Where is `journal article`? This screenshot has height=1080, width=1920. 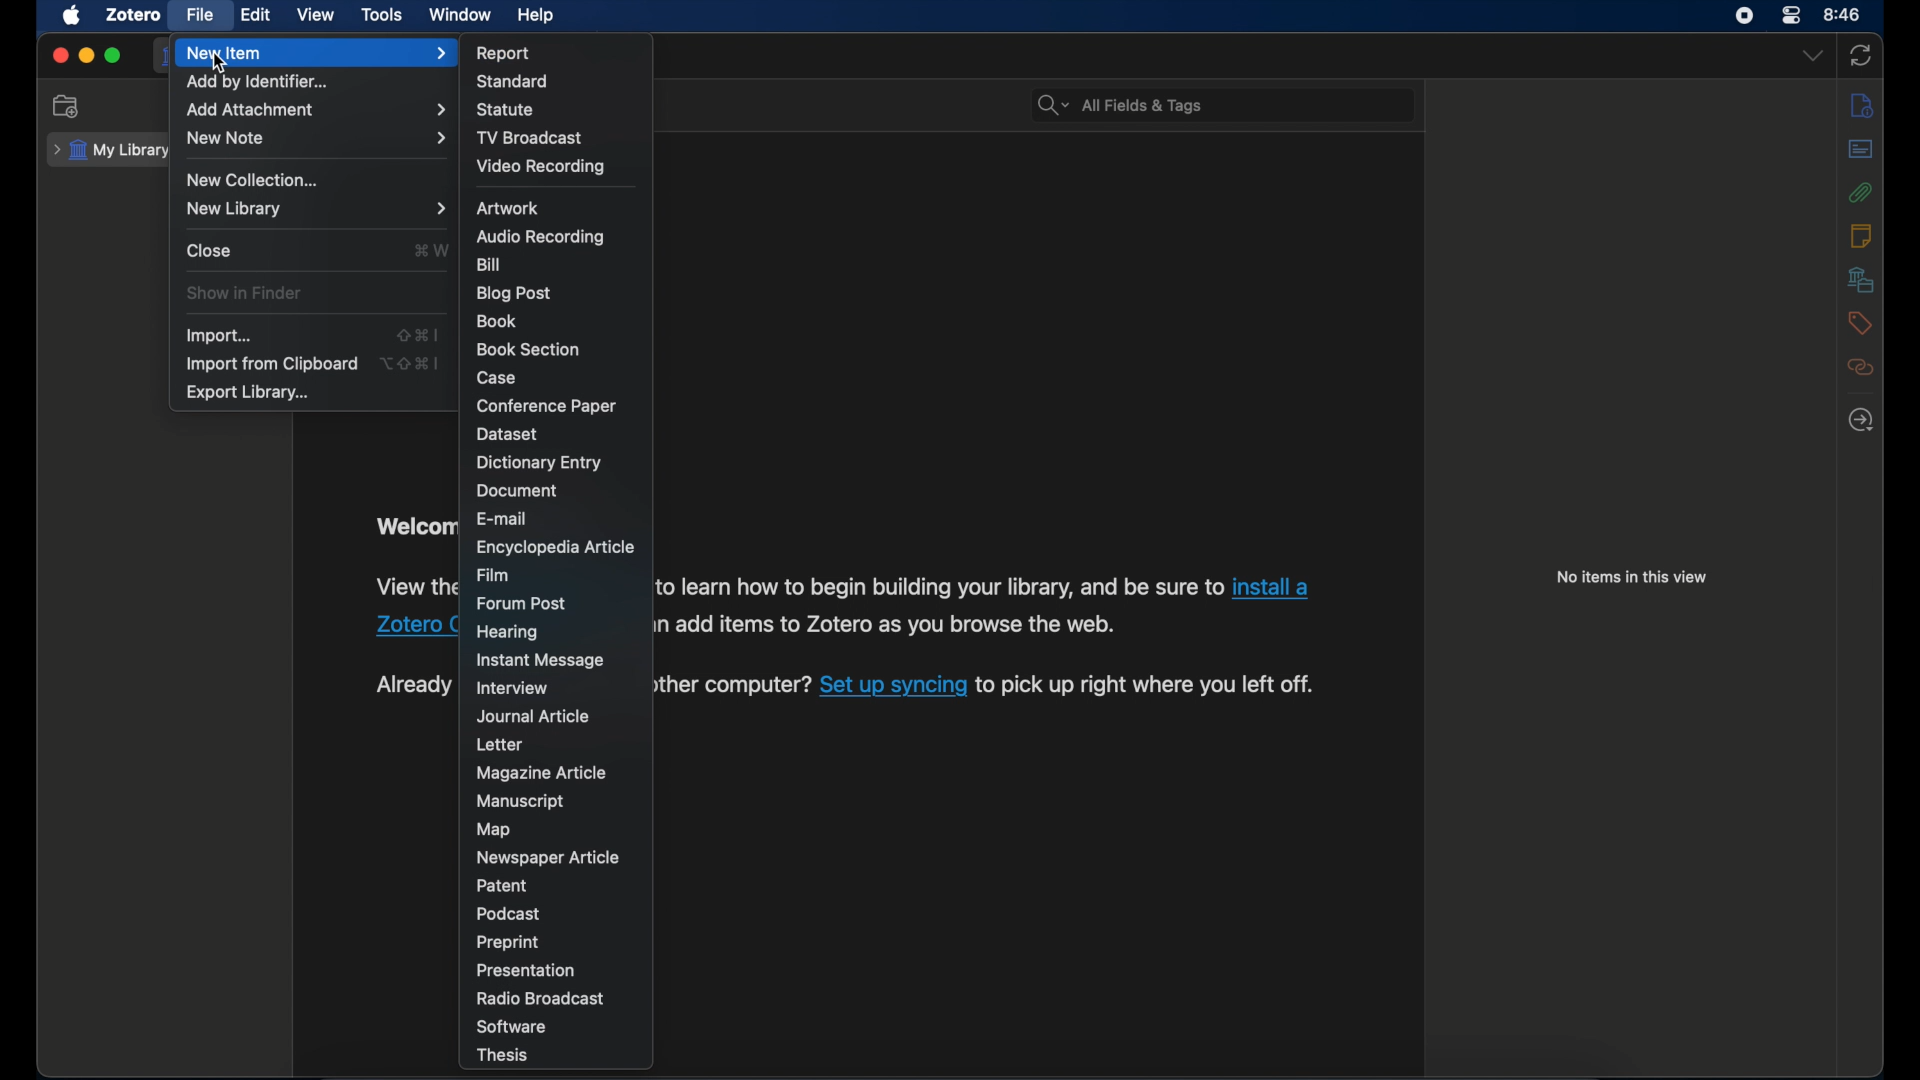 journal article is located at coordinates (535, 716).